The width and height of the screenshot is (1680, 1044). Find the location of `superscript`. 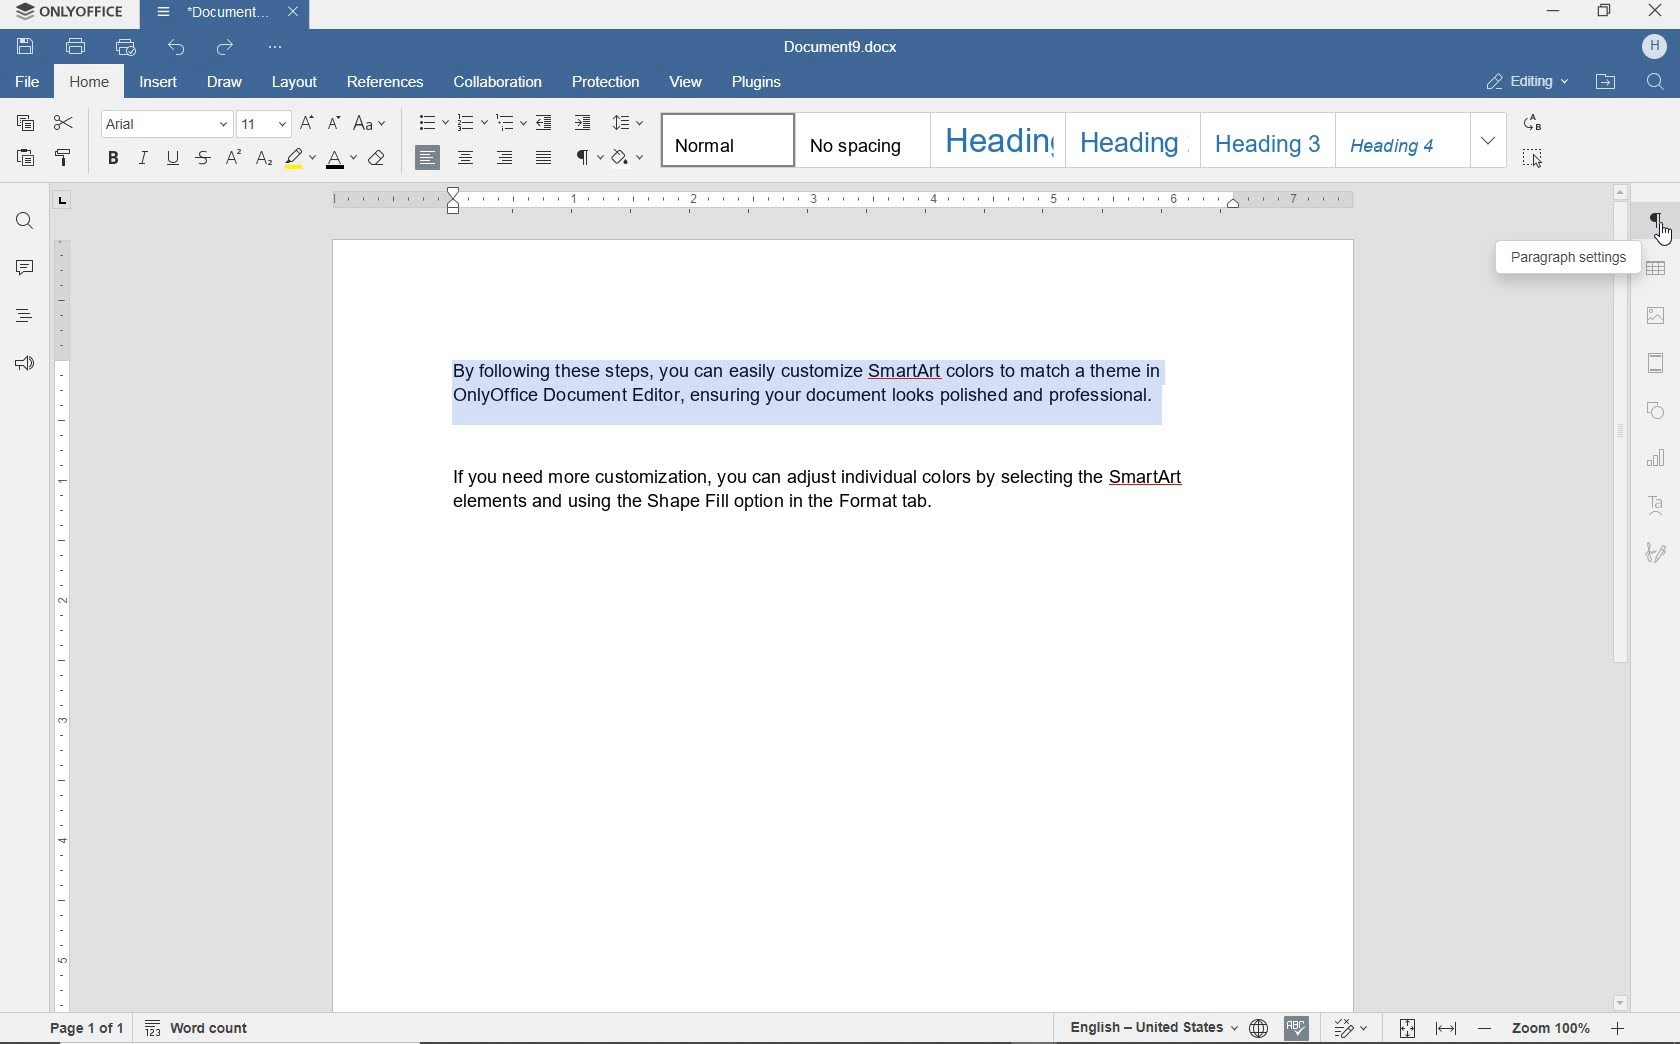

superscript is located at coordinates (233, 158).